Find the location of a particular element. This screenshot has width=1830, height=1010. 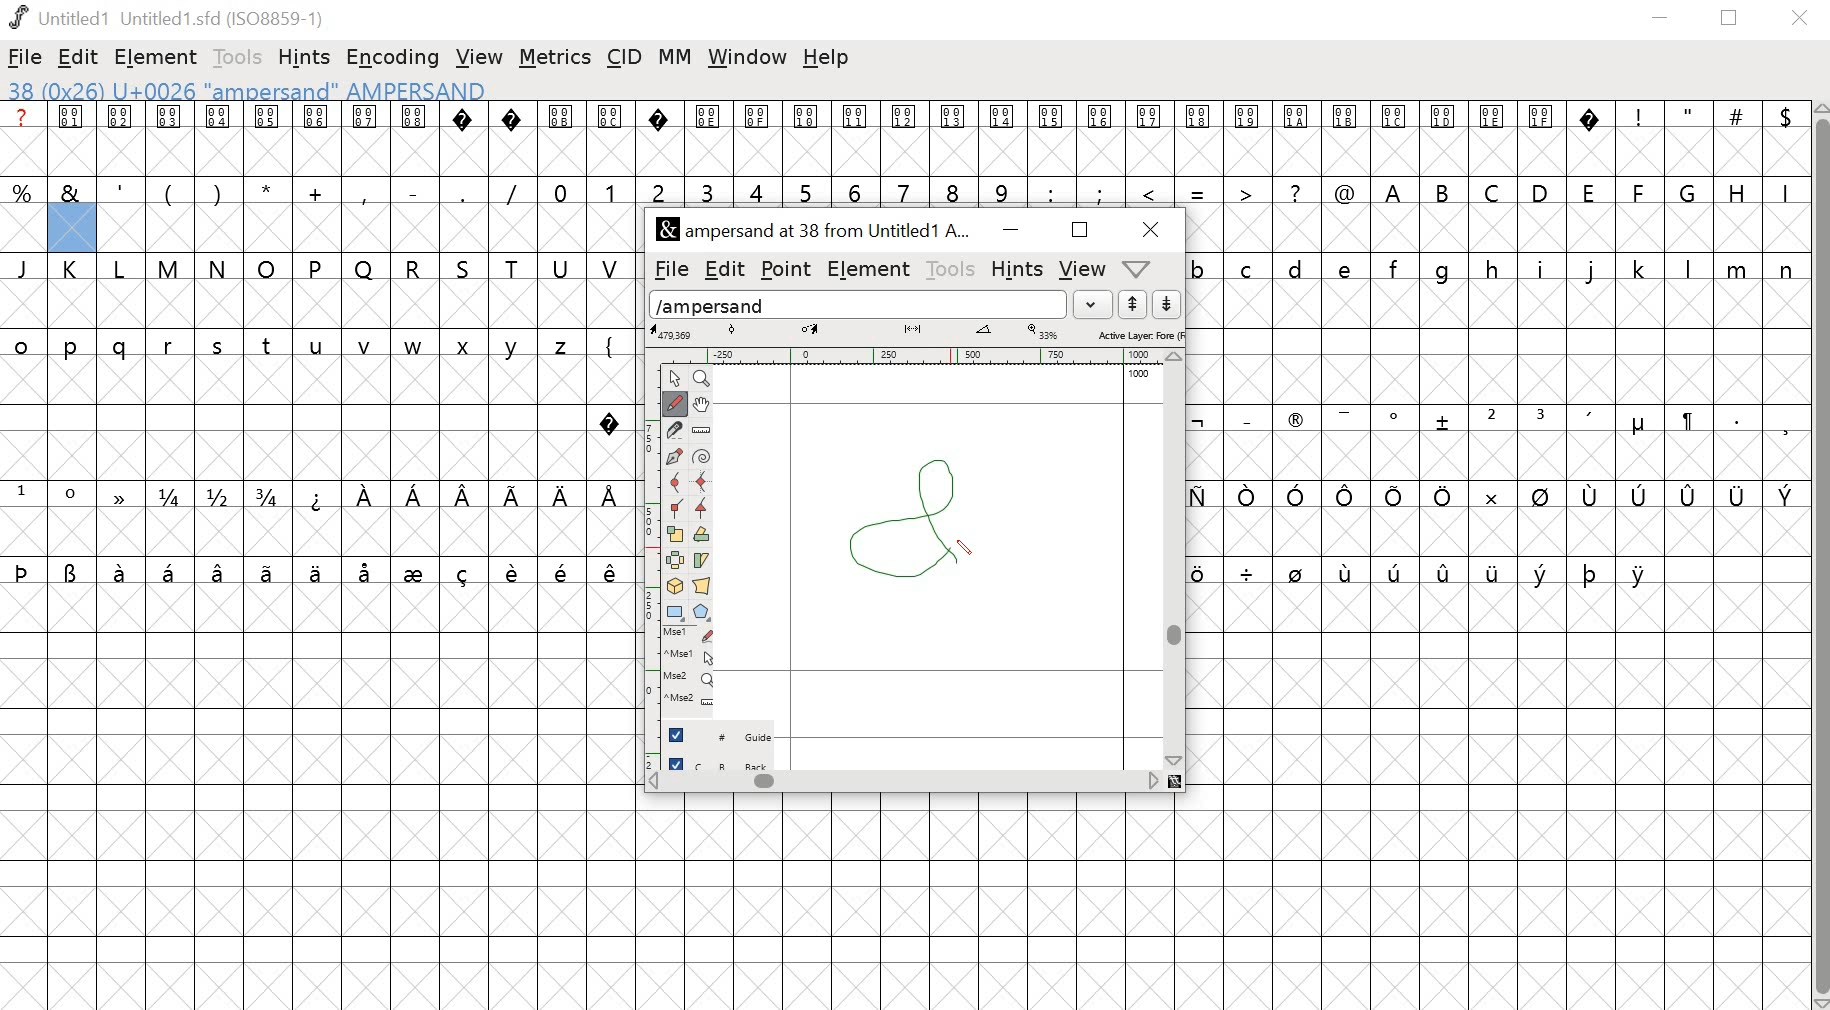

symbol is located at coordinates (1488, 494).